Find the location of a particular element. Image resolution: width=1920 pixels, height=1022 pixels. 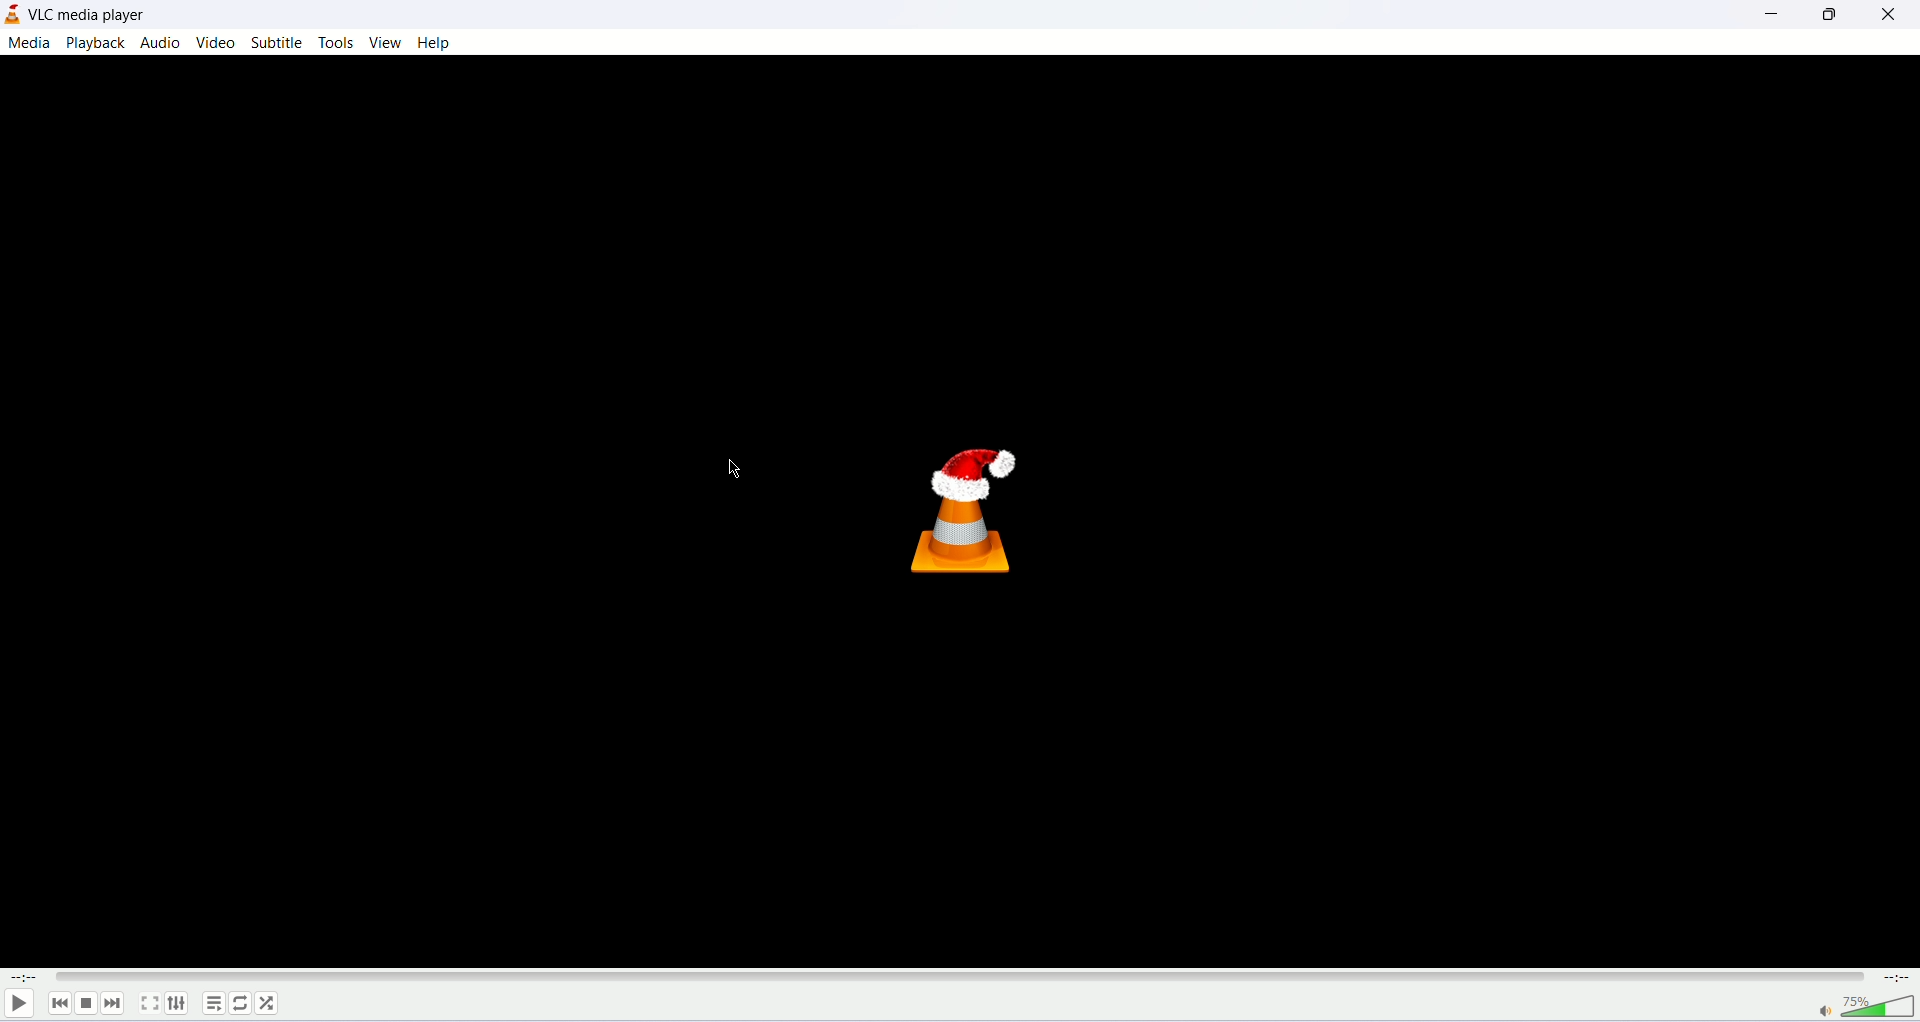

extended settings is located at coordinates (178, 1004).